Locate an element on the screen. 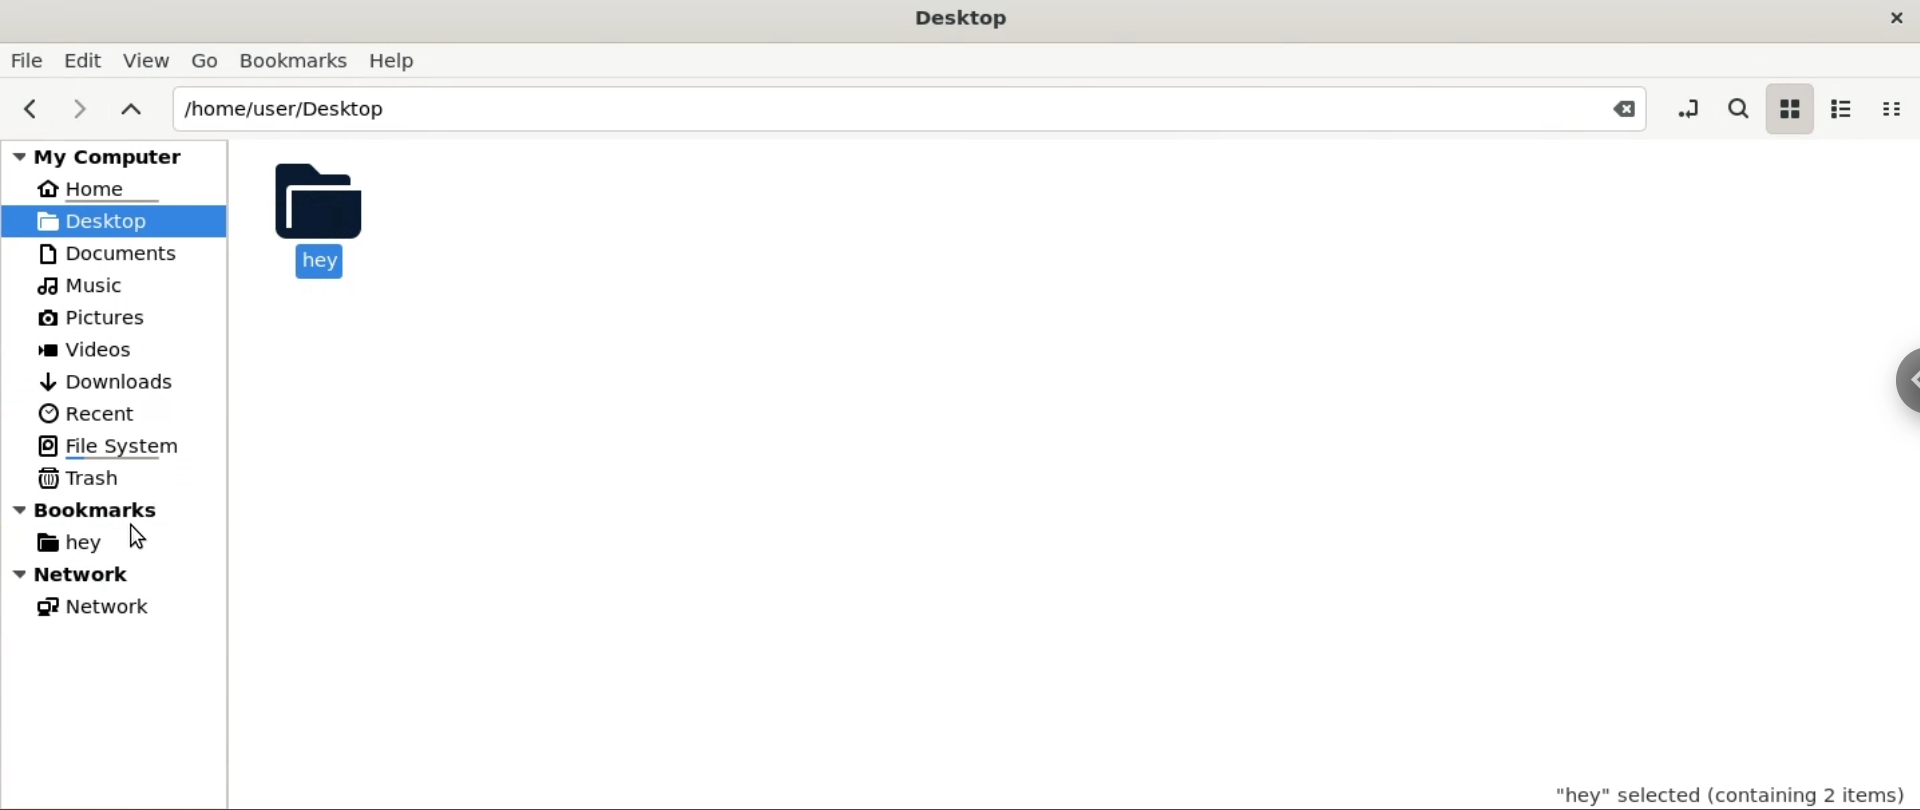 The height and width of the screenshot is (810, 1920). "hey" selected (containing 2 items) is located at coordinates (1703, 791).